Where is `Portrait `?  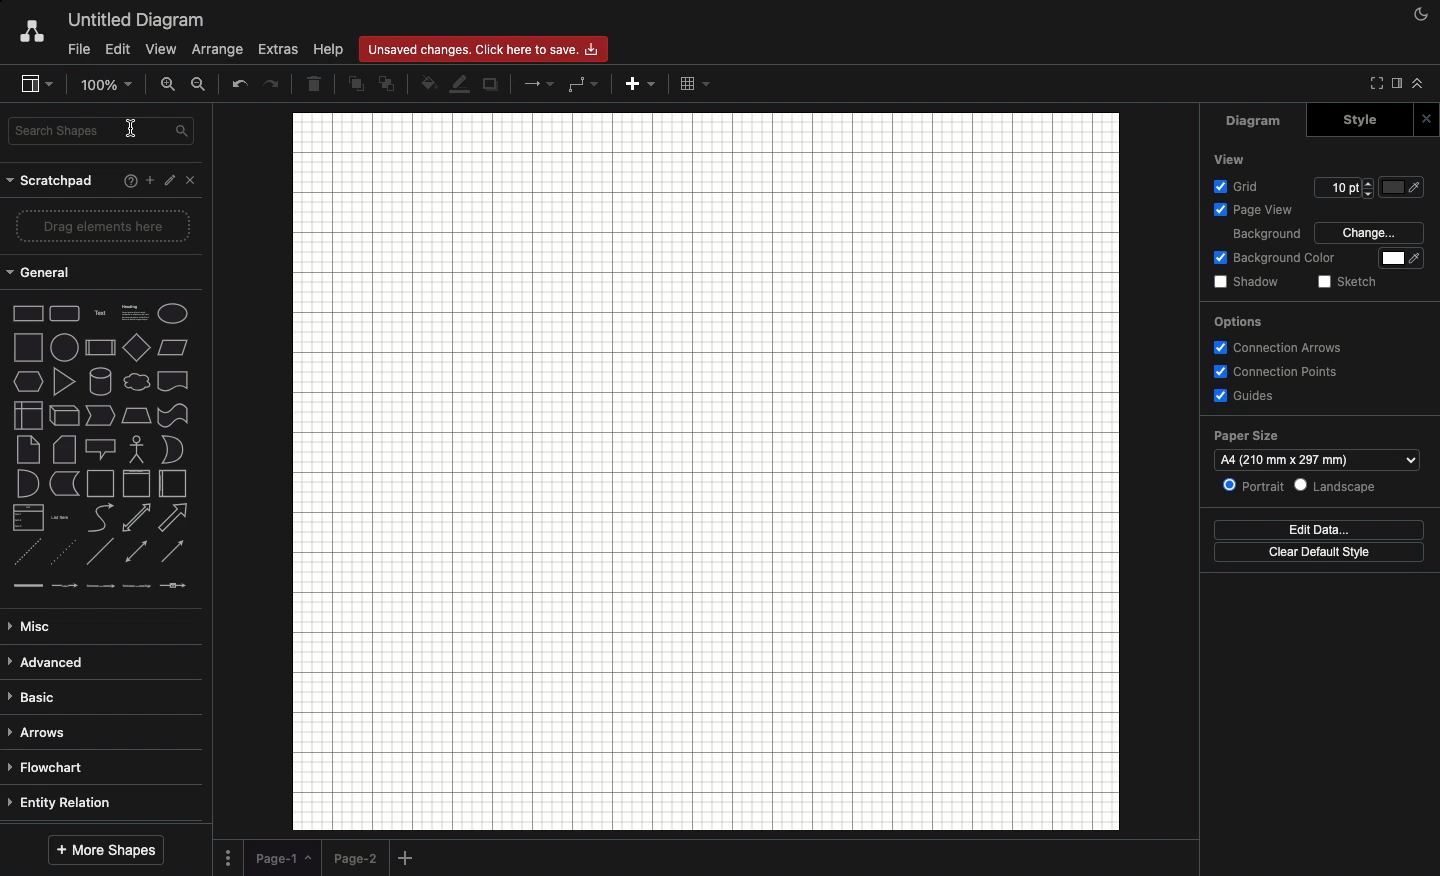
Portrait  is located at coordinates (1253, 486).